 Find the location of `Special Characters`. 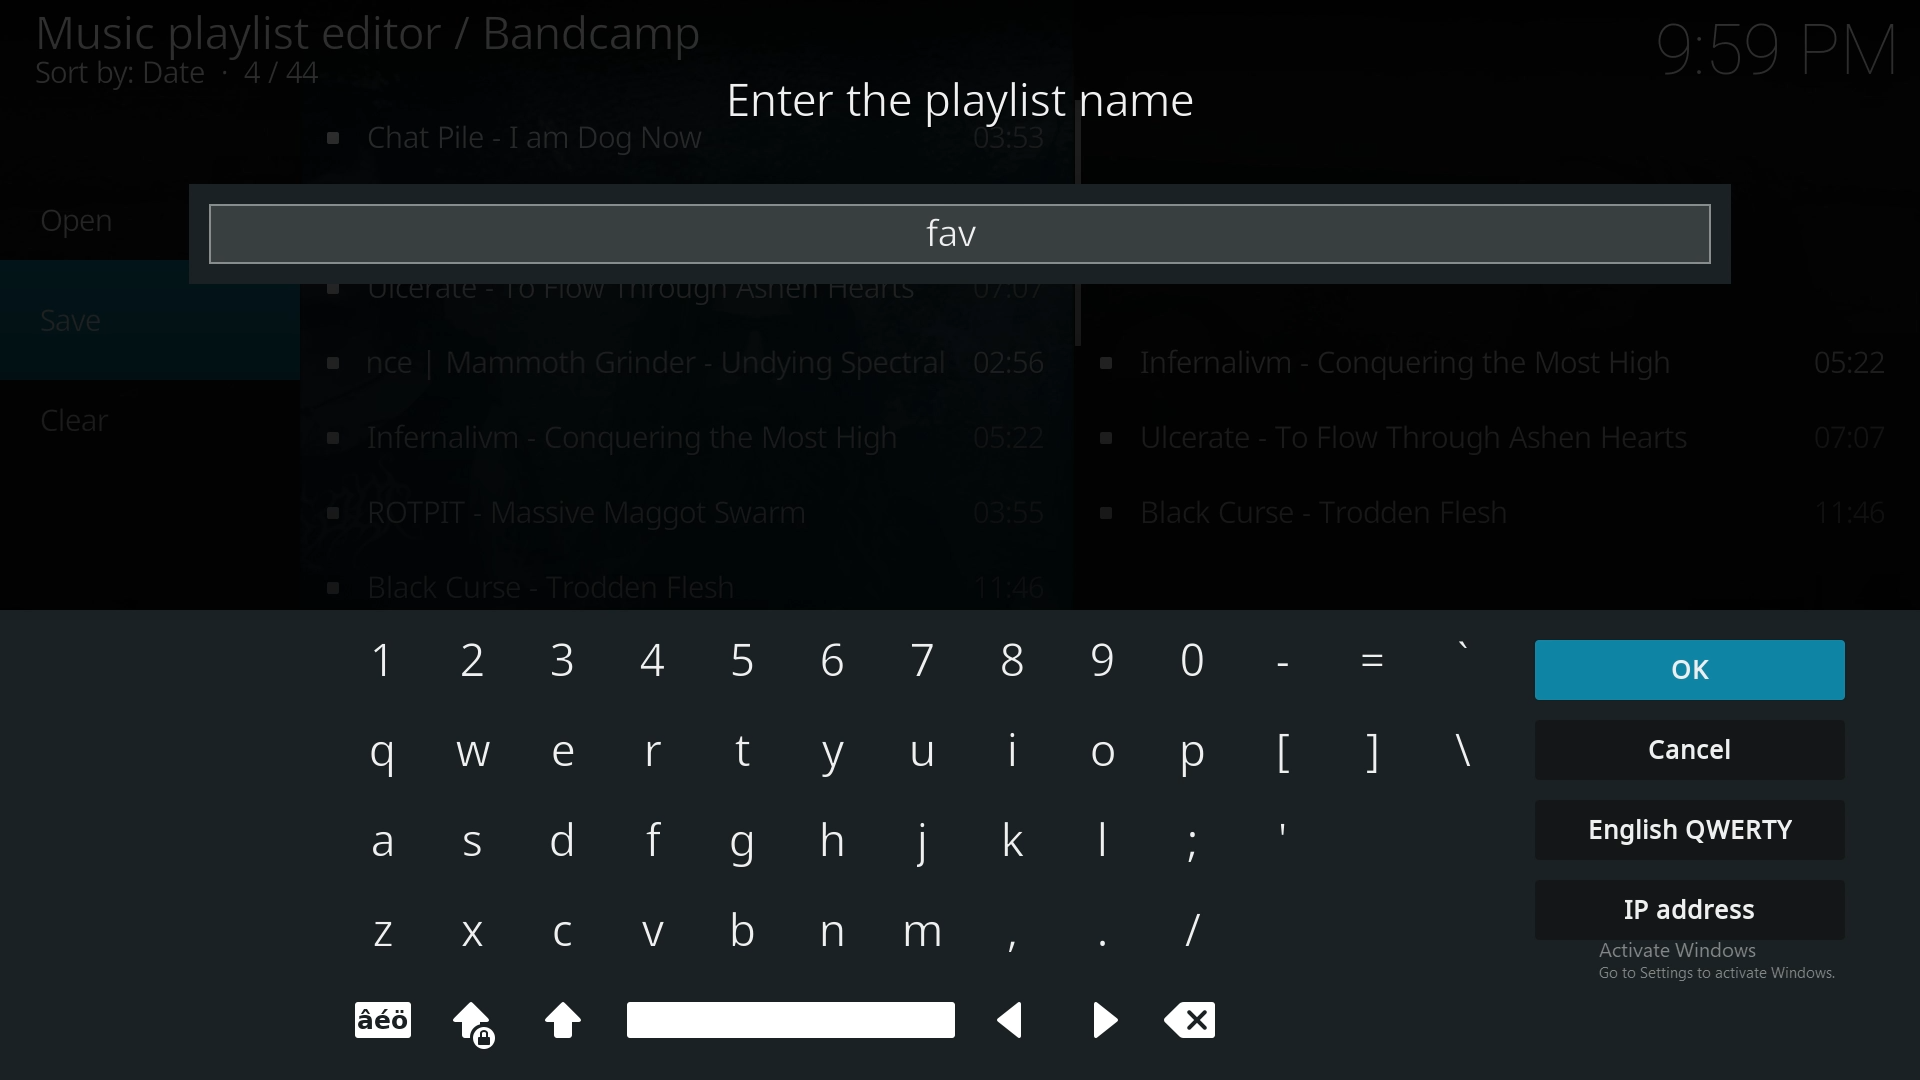

Special Characters is located at coordinates (392, 1021).